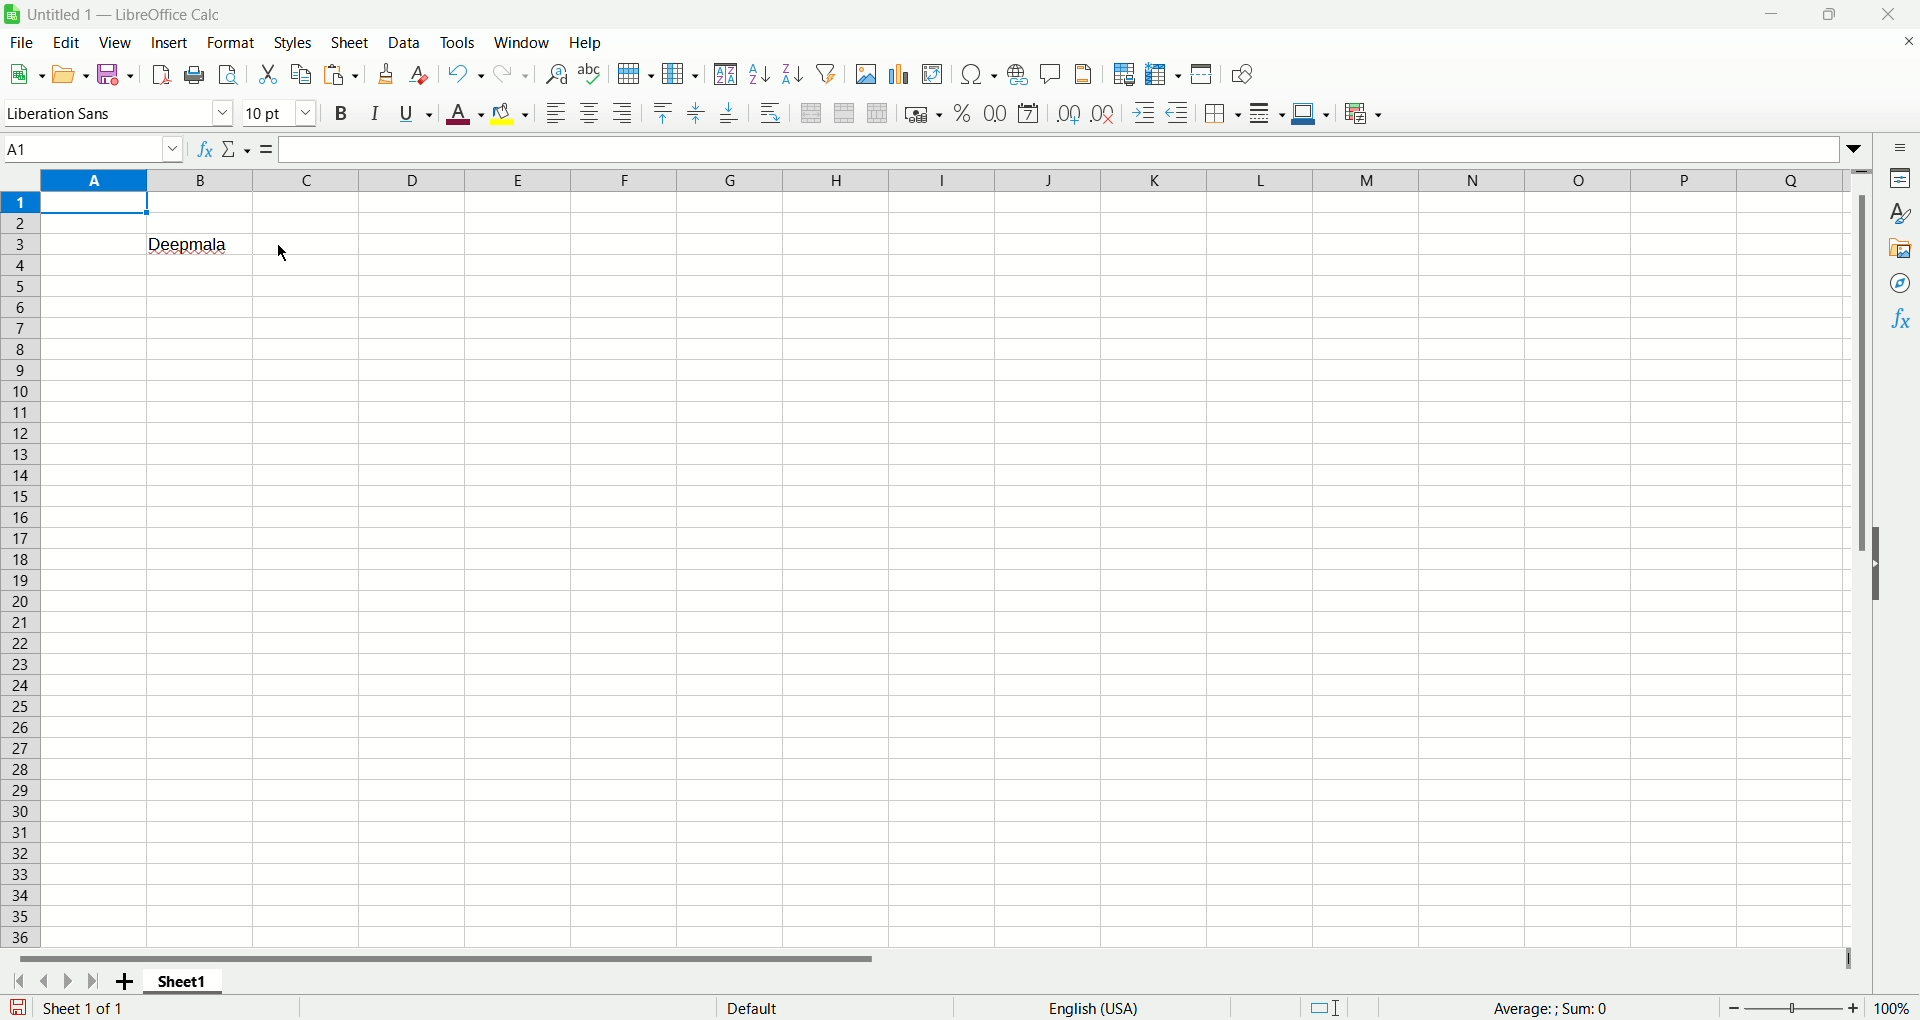  Describe the element at coordinates (1143, 113) in the screenshot. I see `Increase indent` at that location.